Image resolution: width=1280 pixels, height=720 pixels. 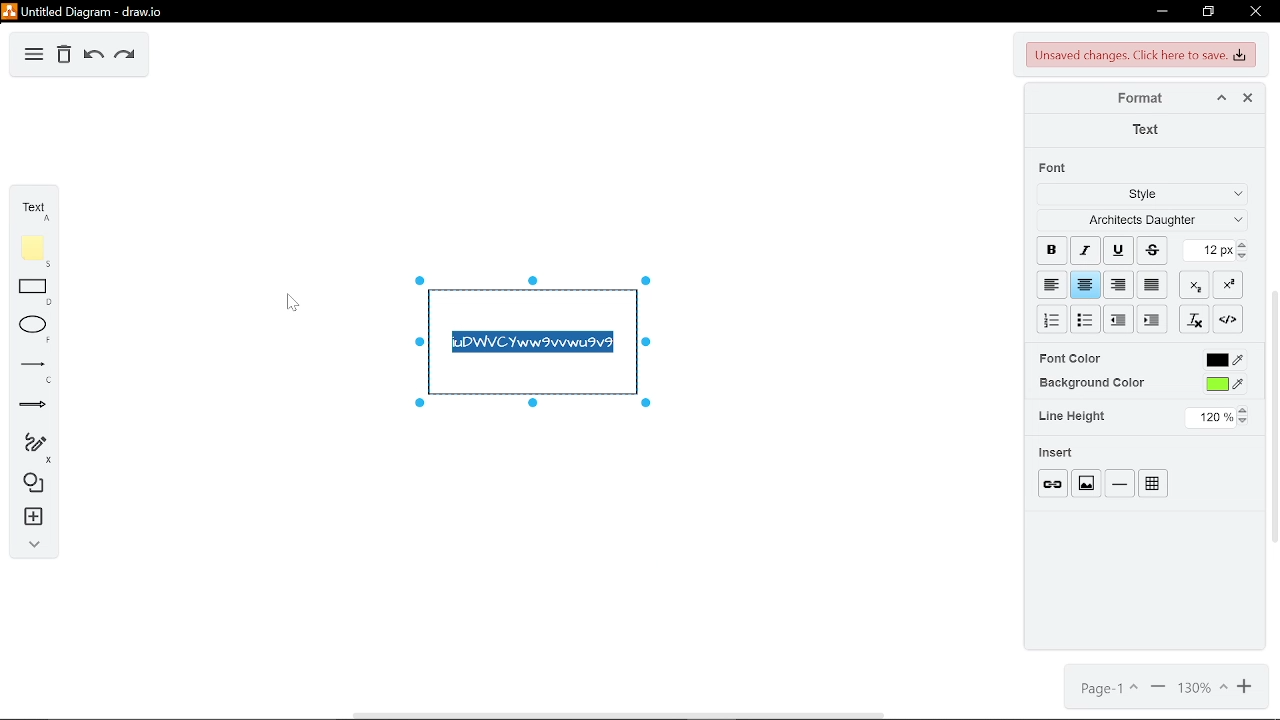 I want to click on arrows, so click(x=27, y=404).